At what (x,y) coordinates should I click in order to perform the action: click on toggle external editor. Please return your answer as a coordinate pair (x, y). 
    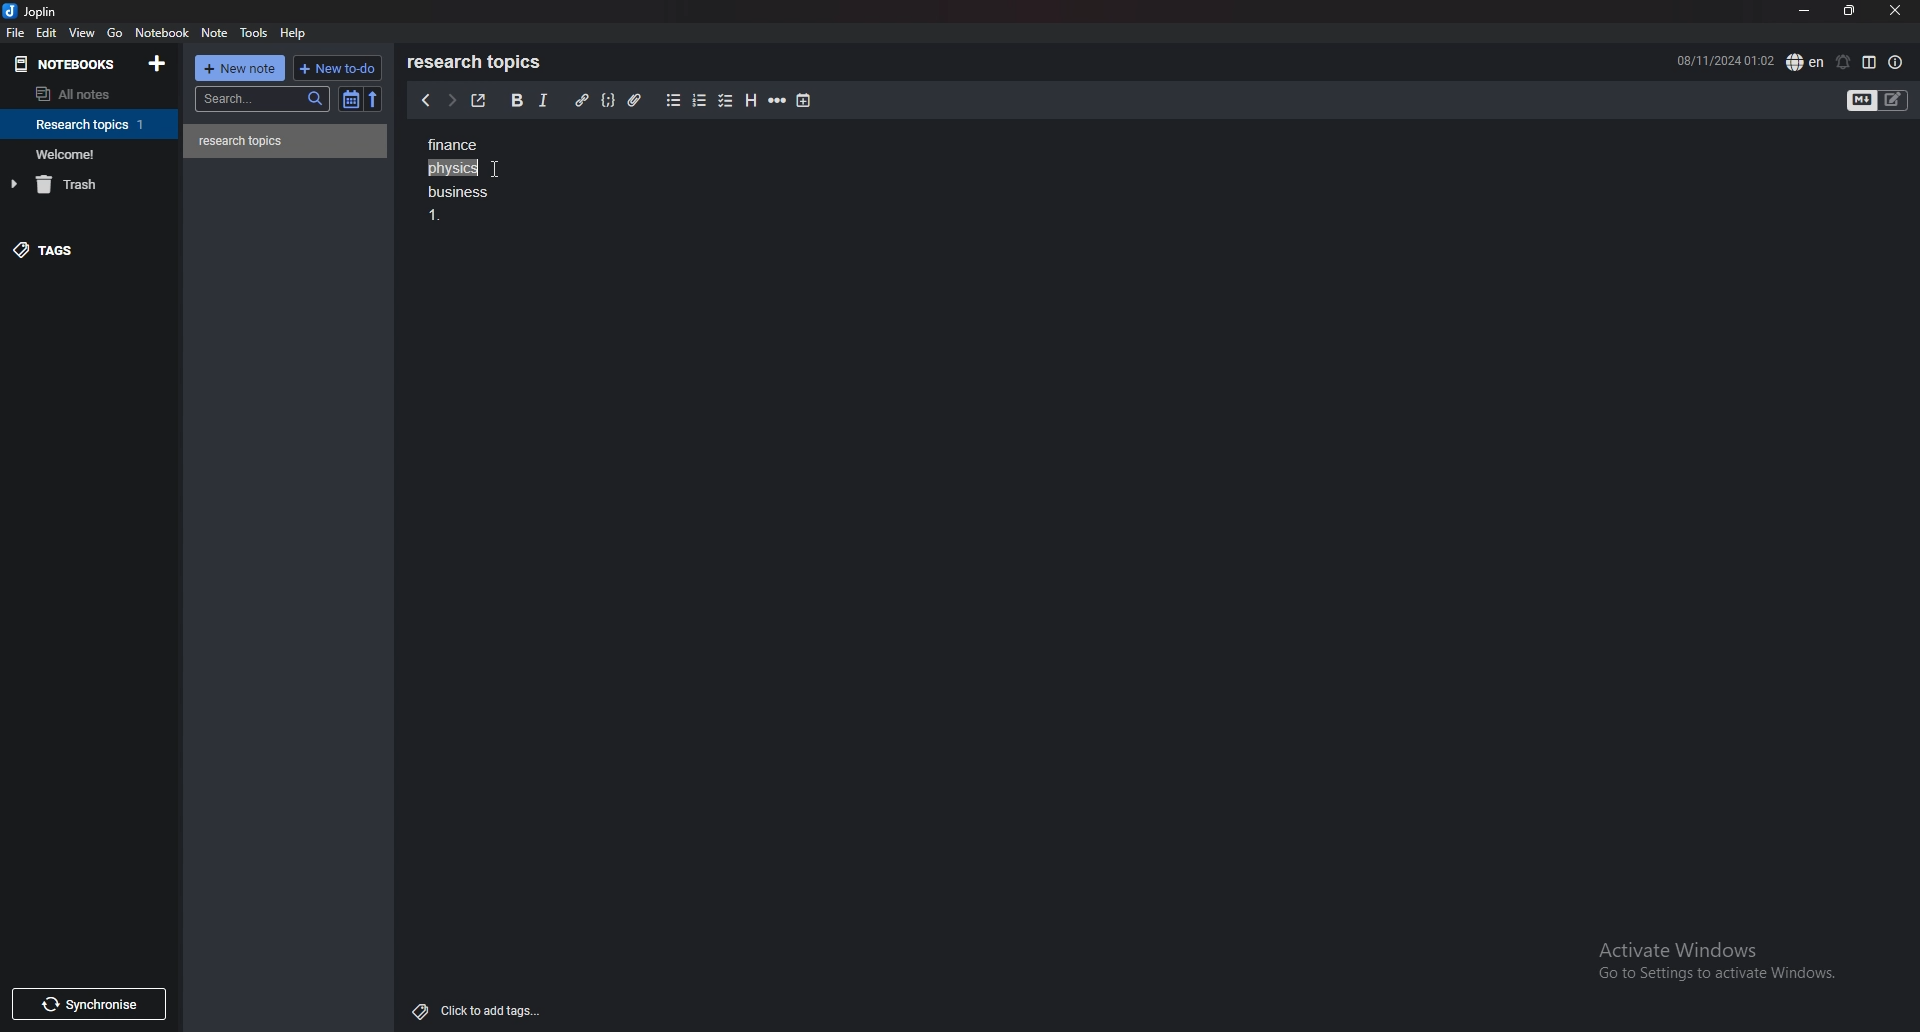
    Looking at the image, I should click on (477, 101).